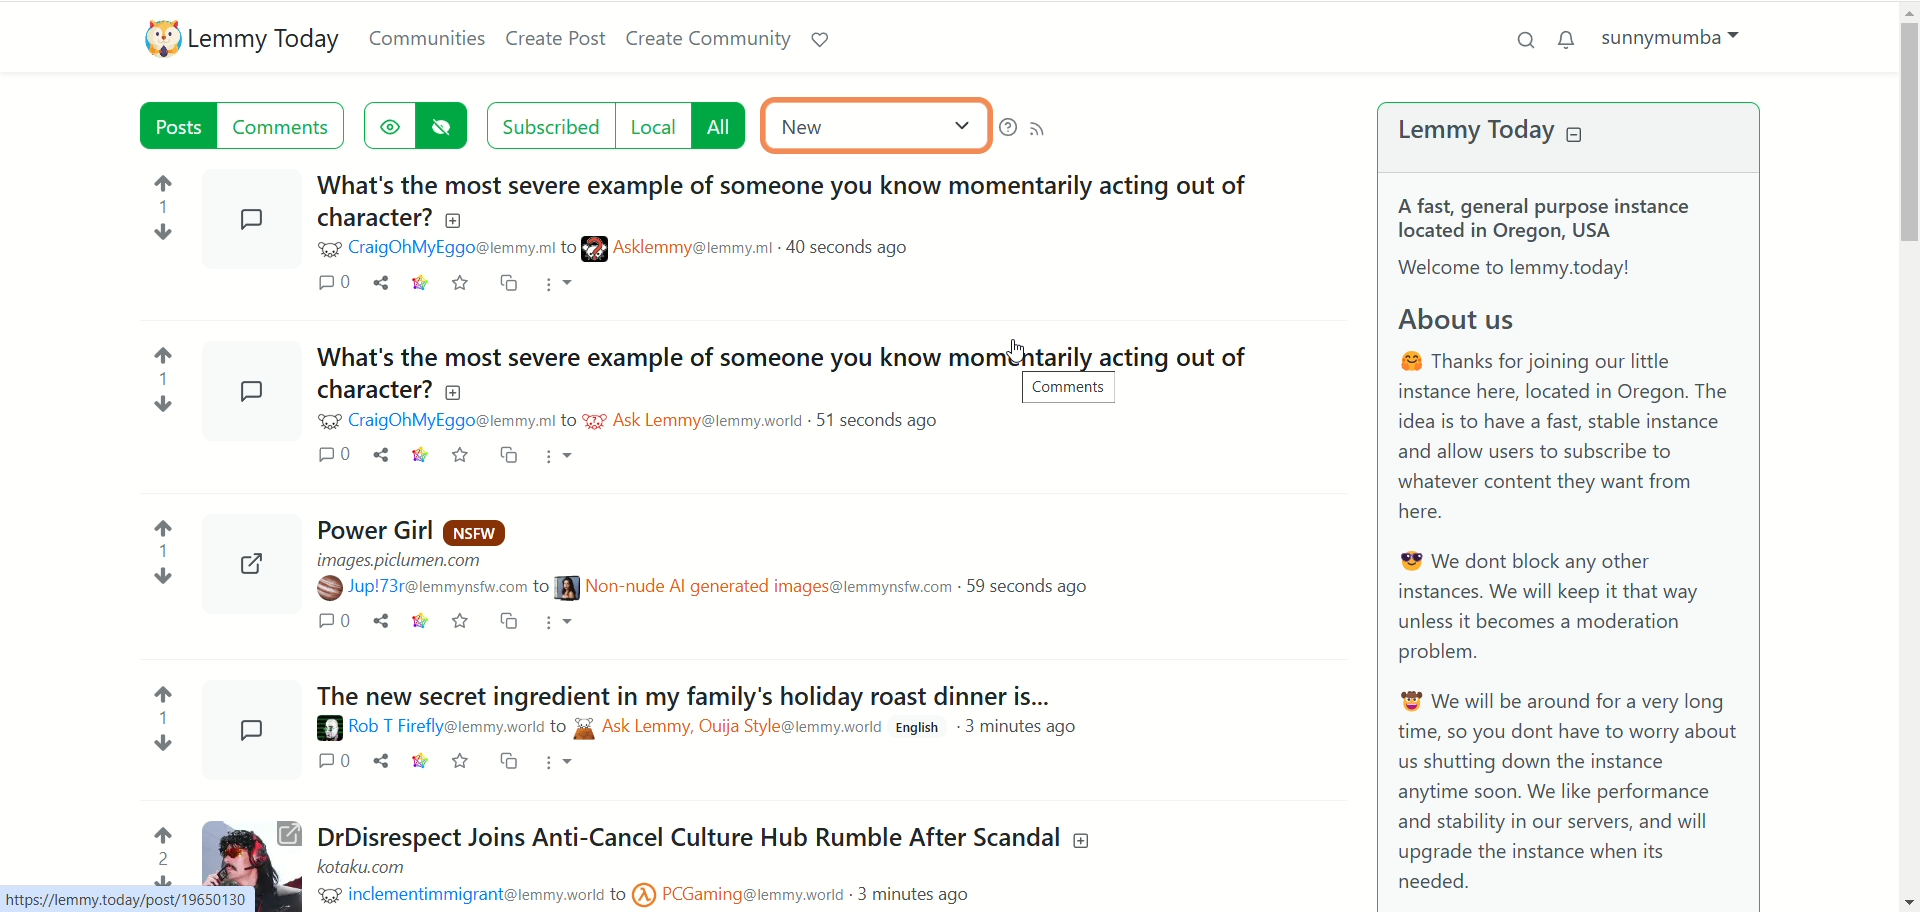 The image size is (1920, 912). What do you see at coordinates (781, 369) in the screenshot?
I see `What's the most severe example of someone you know momentarily acting out of character?` at bounding box center [781, 369].